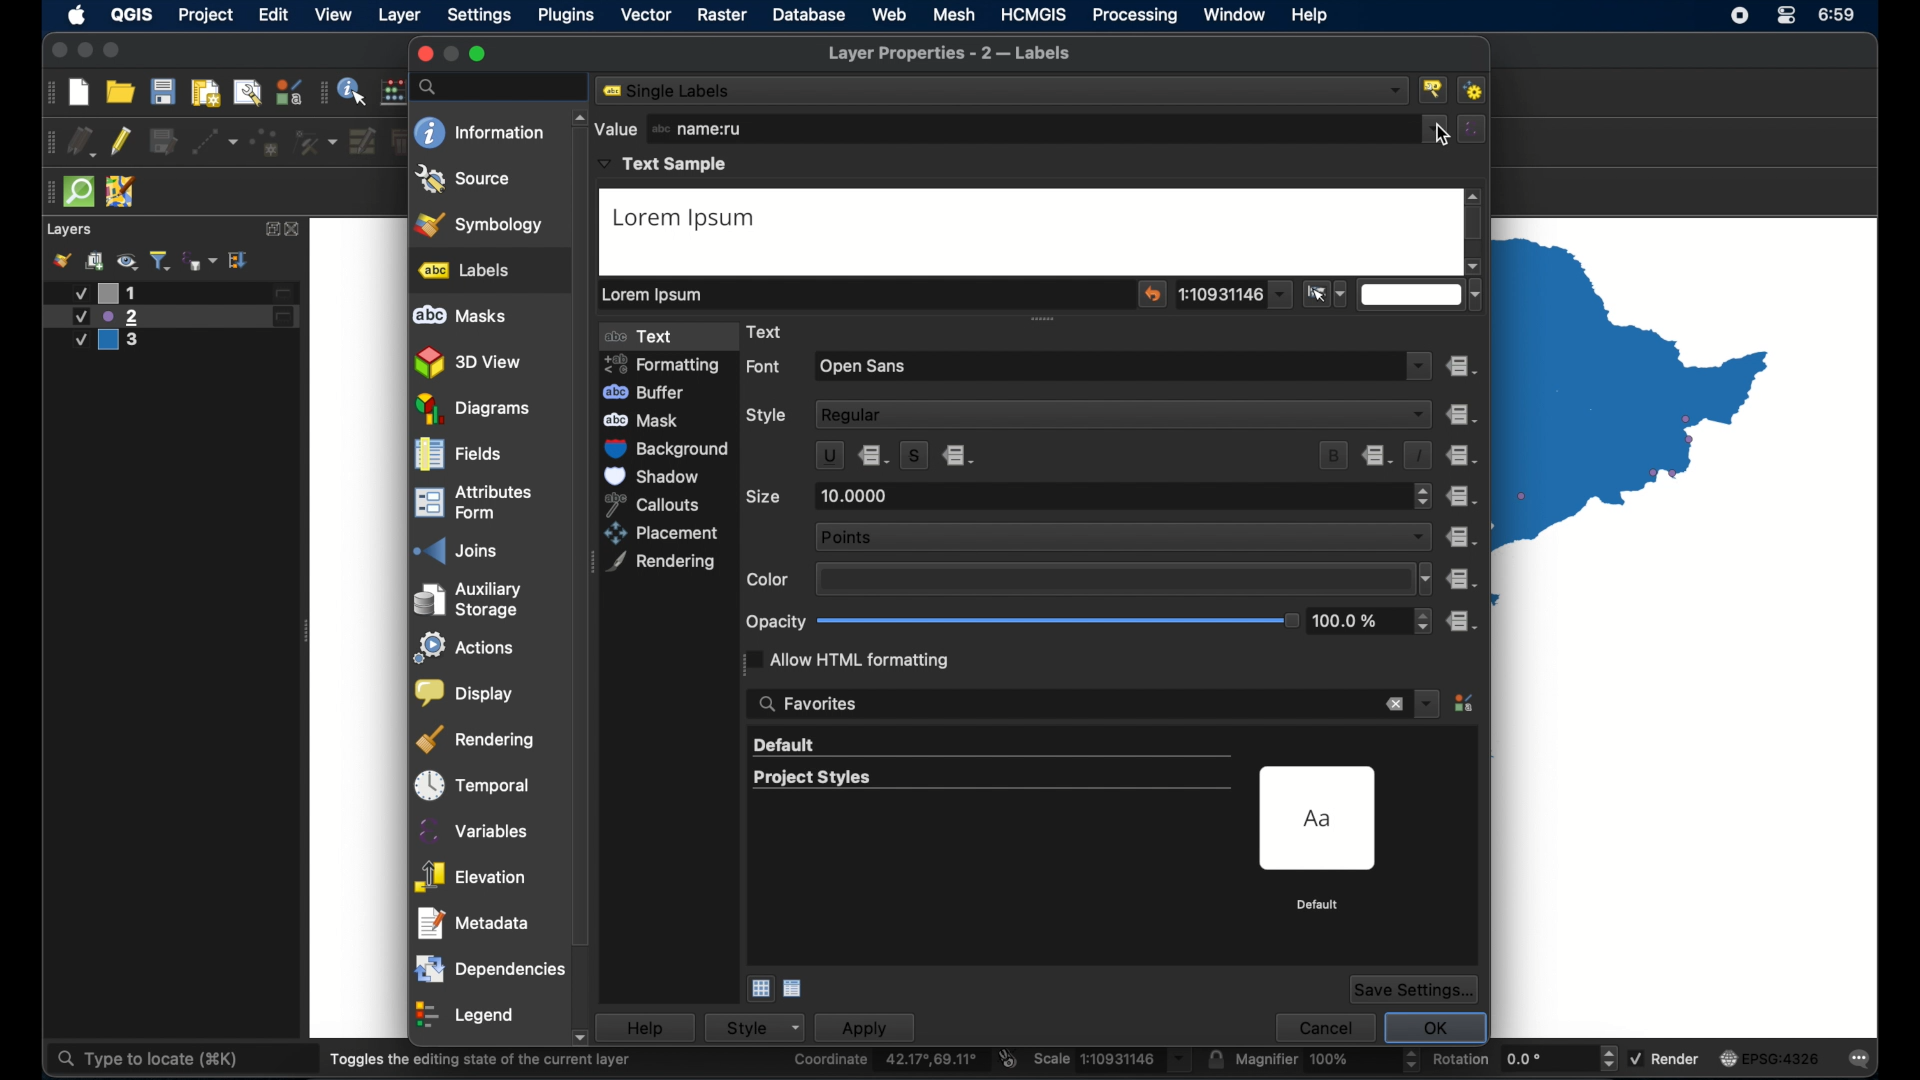 This screenshot has height=1080, width=1920. What do you see at coordinates (665, 165) in the screenshot?
I see `text sample` at bounding box center [665, 165].